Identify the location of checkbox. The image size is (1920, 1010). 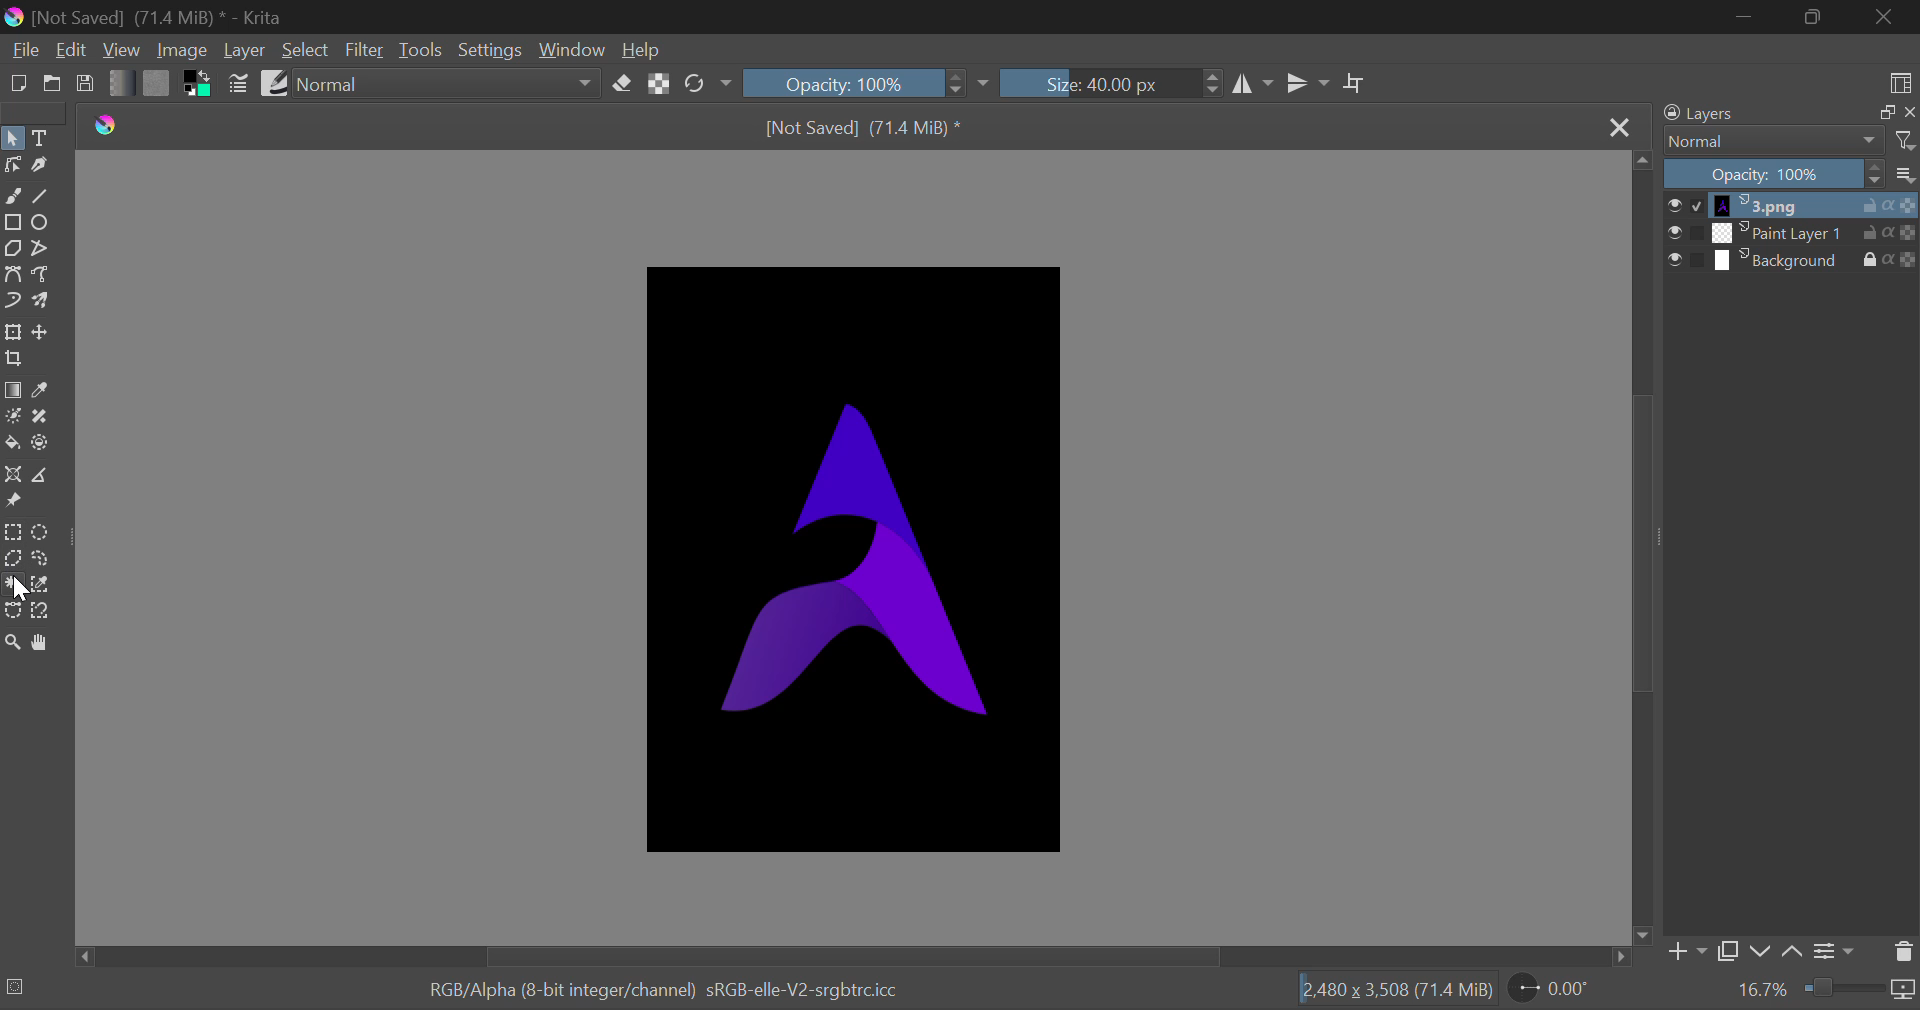
(1684, 233).